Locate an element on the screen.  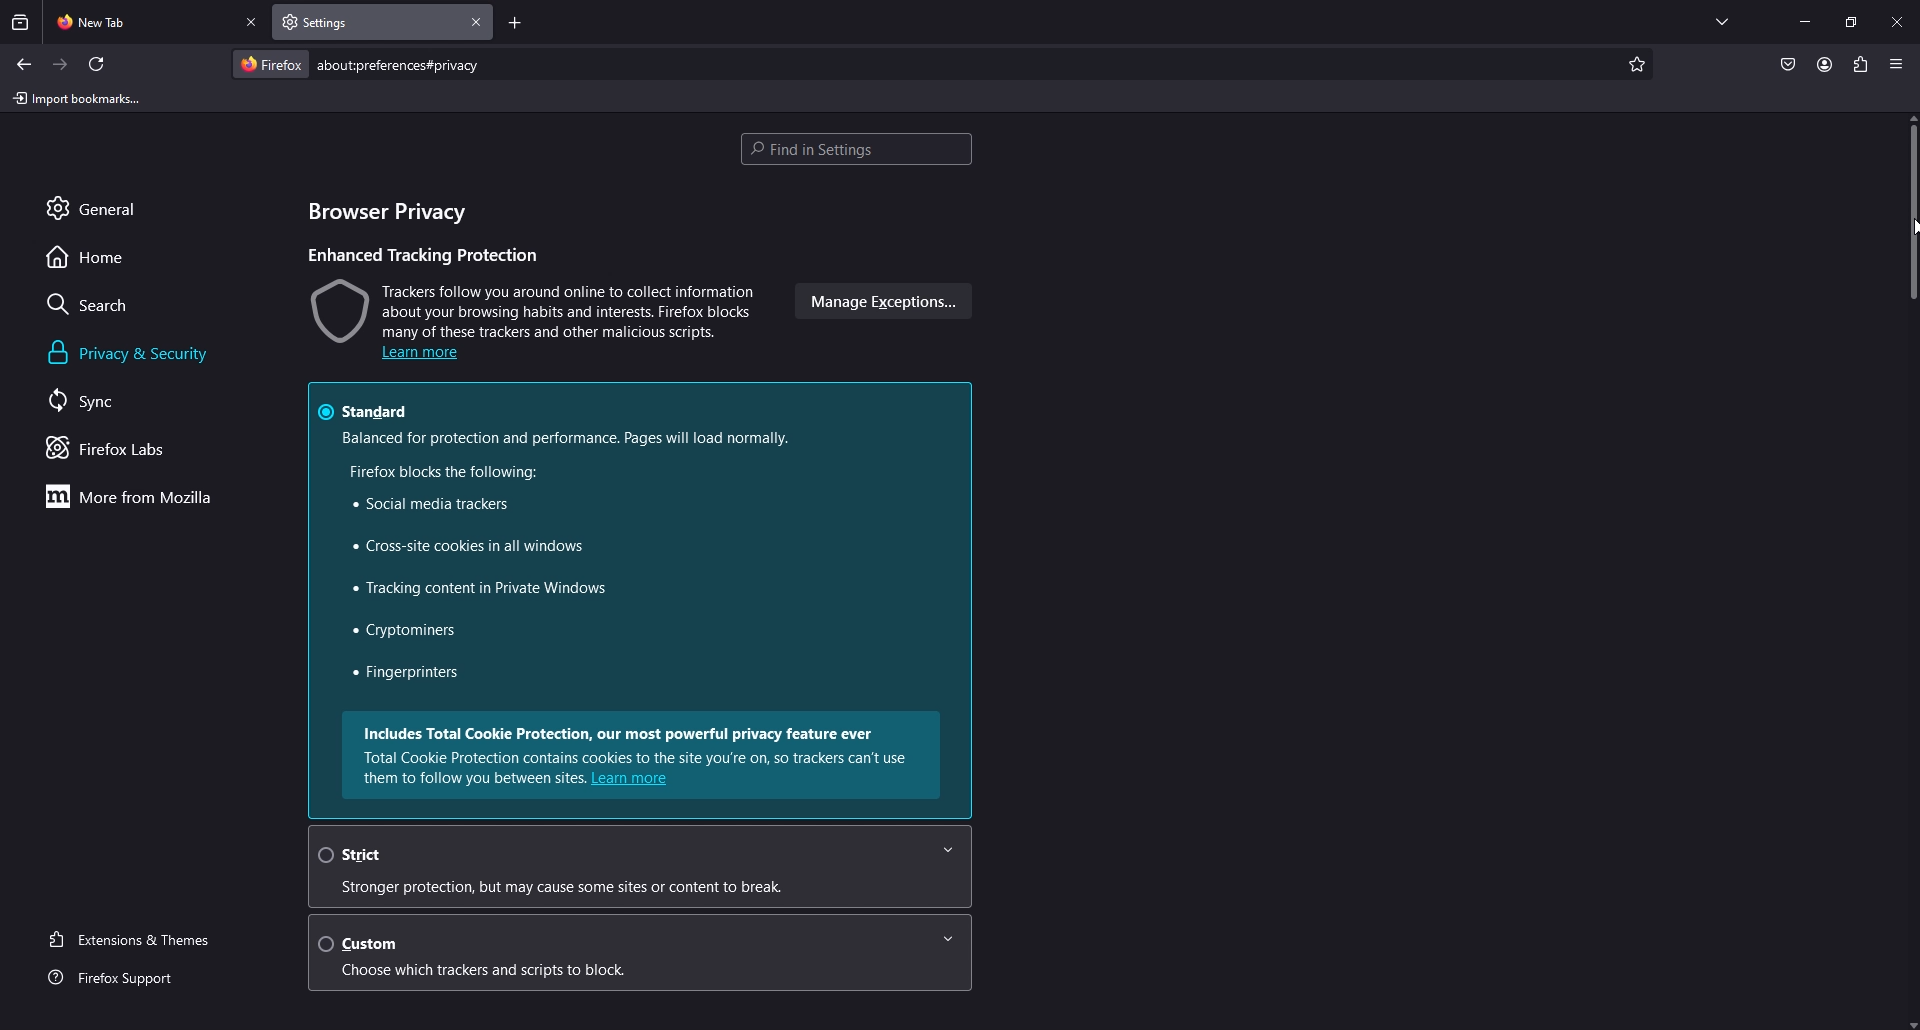
Strict  is located at coordinates (637, 853).